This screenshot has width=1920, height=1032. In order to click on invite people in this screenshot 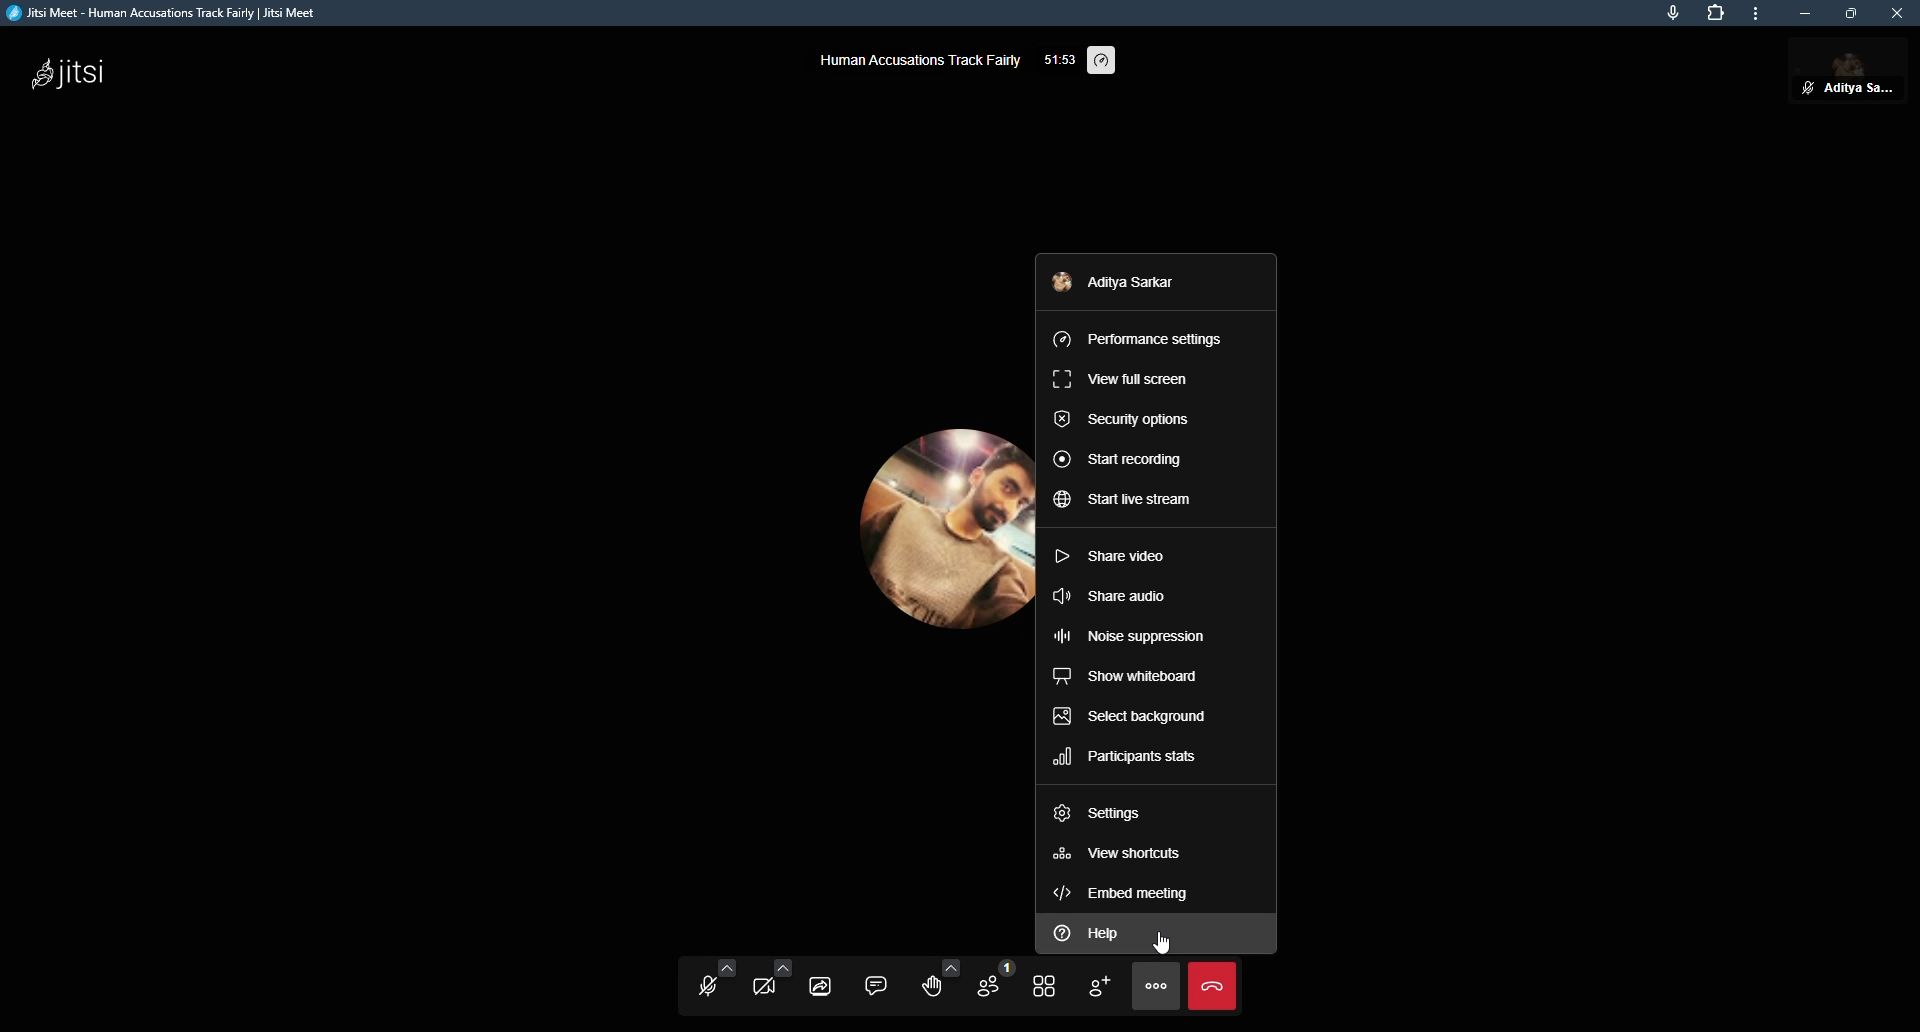, I will do `click(1099, 986)`.